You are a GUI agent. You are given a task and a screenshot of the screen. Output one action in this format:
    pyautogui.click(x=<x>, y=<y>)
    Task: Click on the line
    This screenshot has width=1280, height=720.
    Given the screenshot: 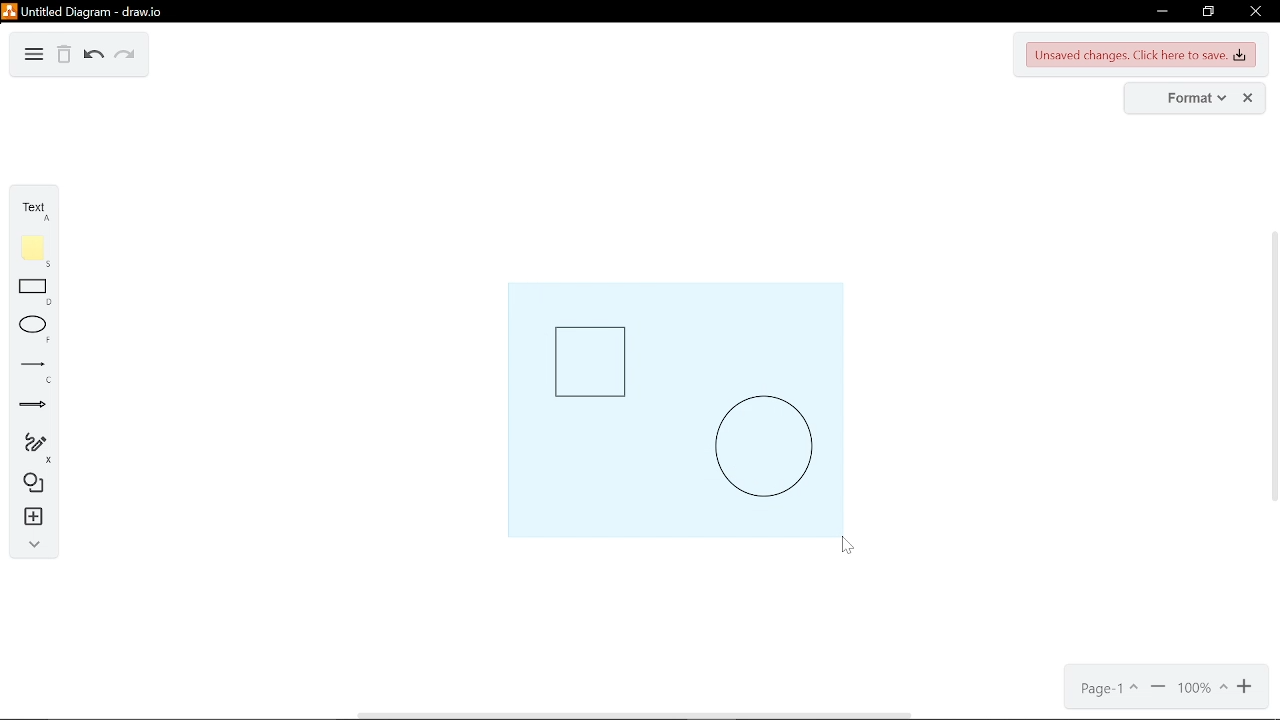 What is the action you would take?
    pyautogui.click(x=30, y=370)
    